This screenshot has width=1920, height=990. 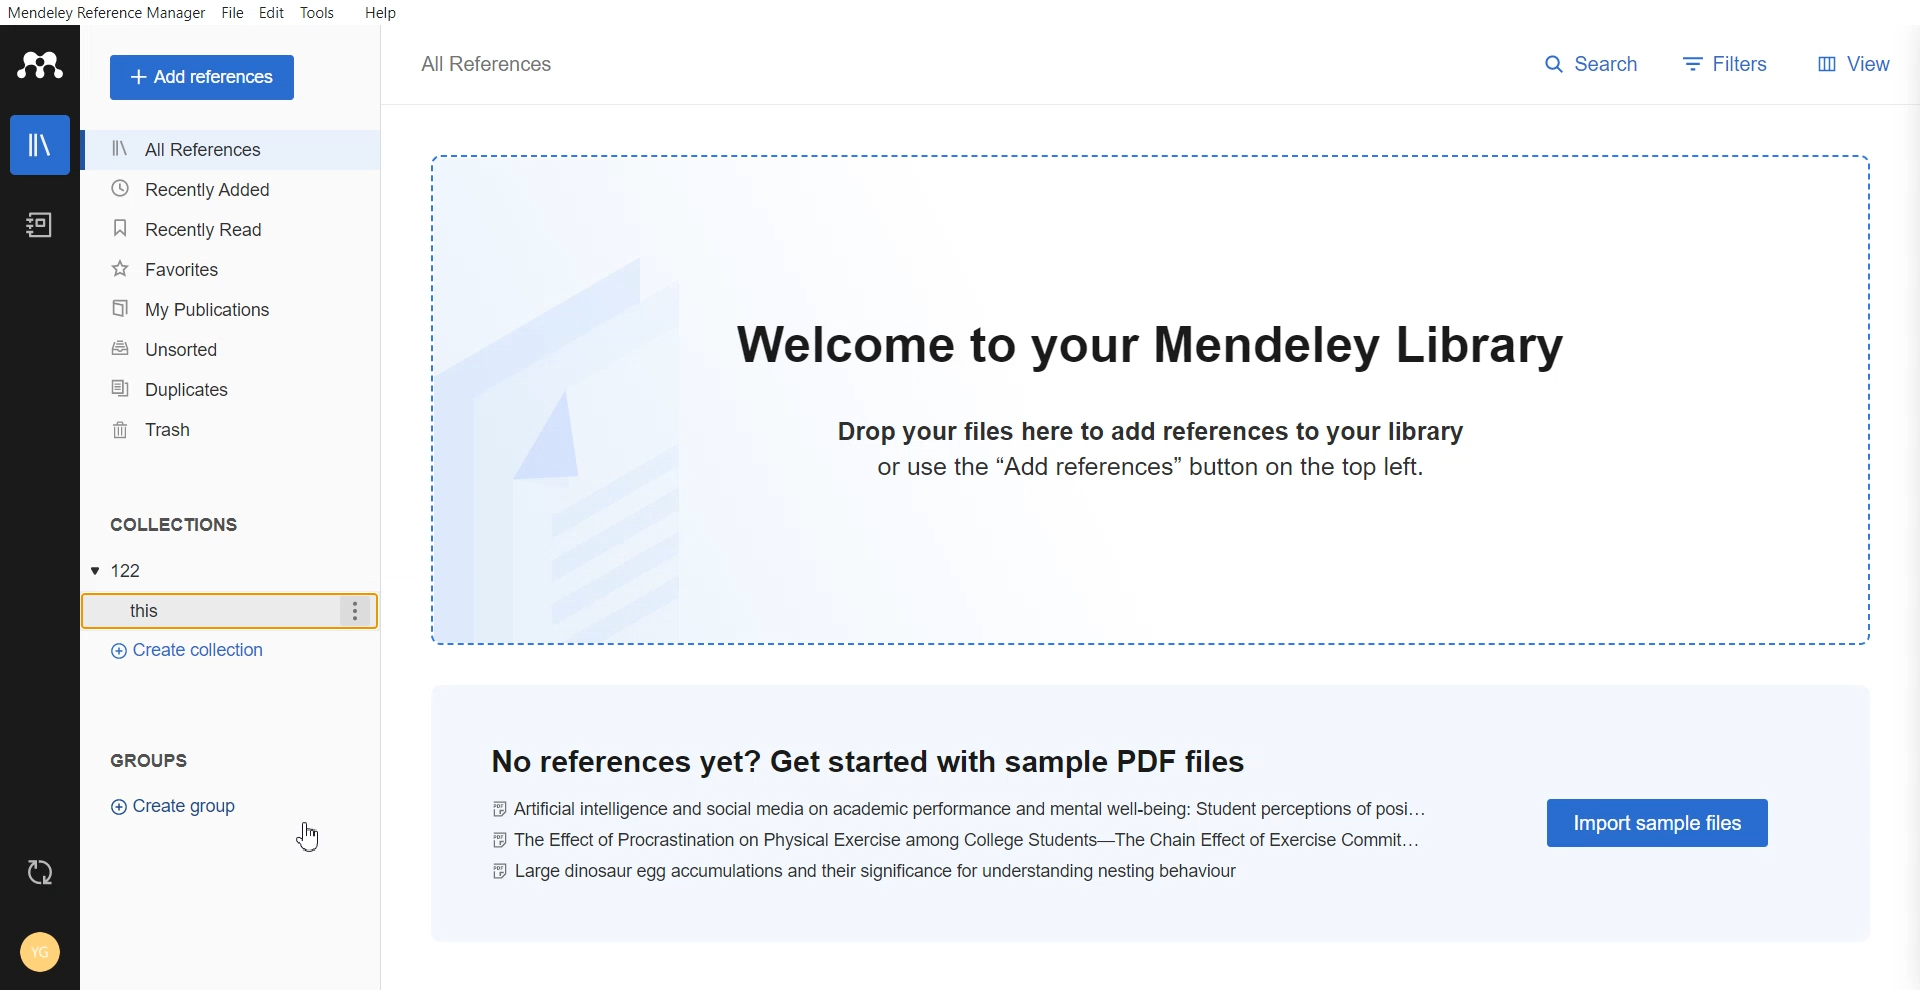 I want to click on Create group, so click(x=174, y=807).